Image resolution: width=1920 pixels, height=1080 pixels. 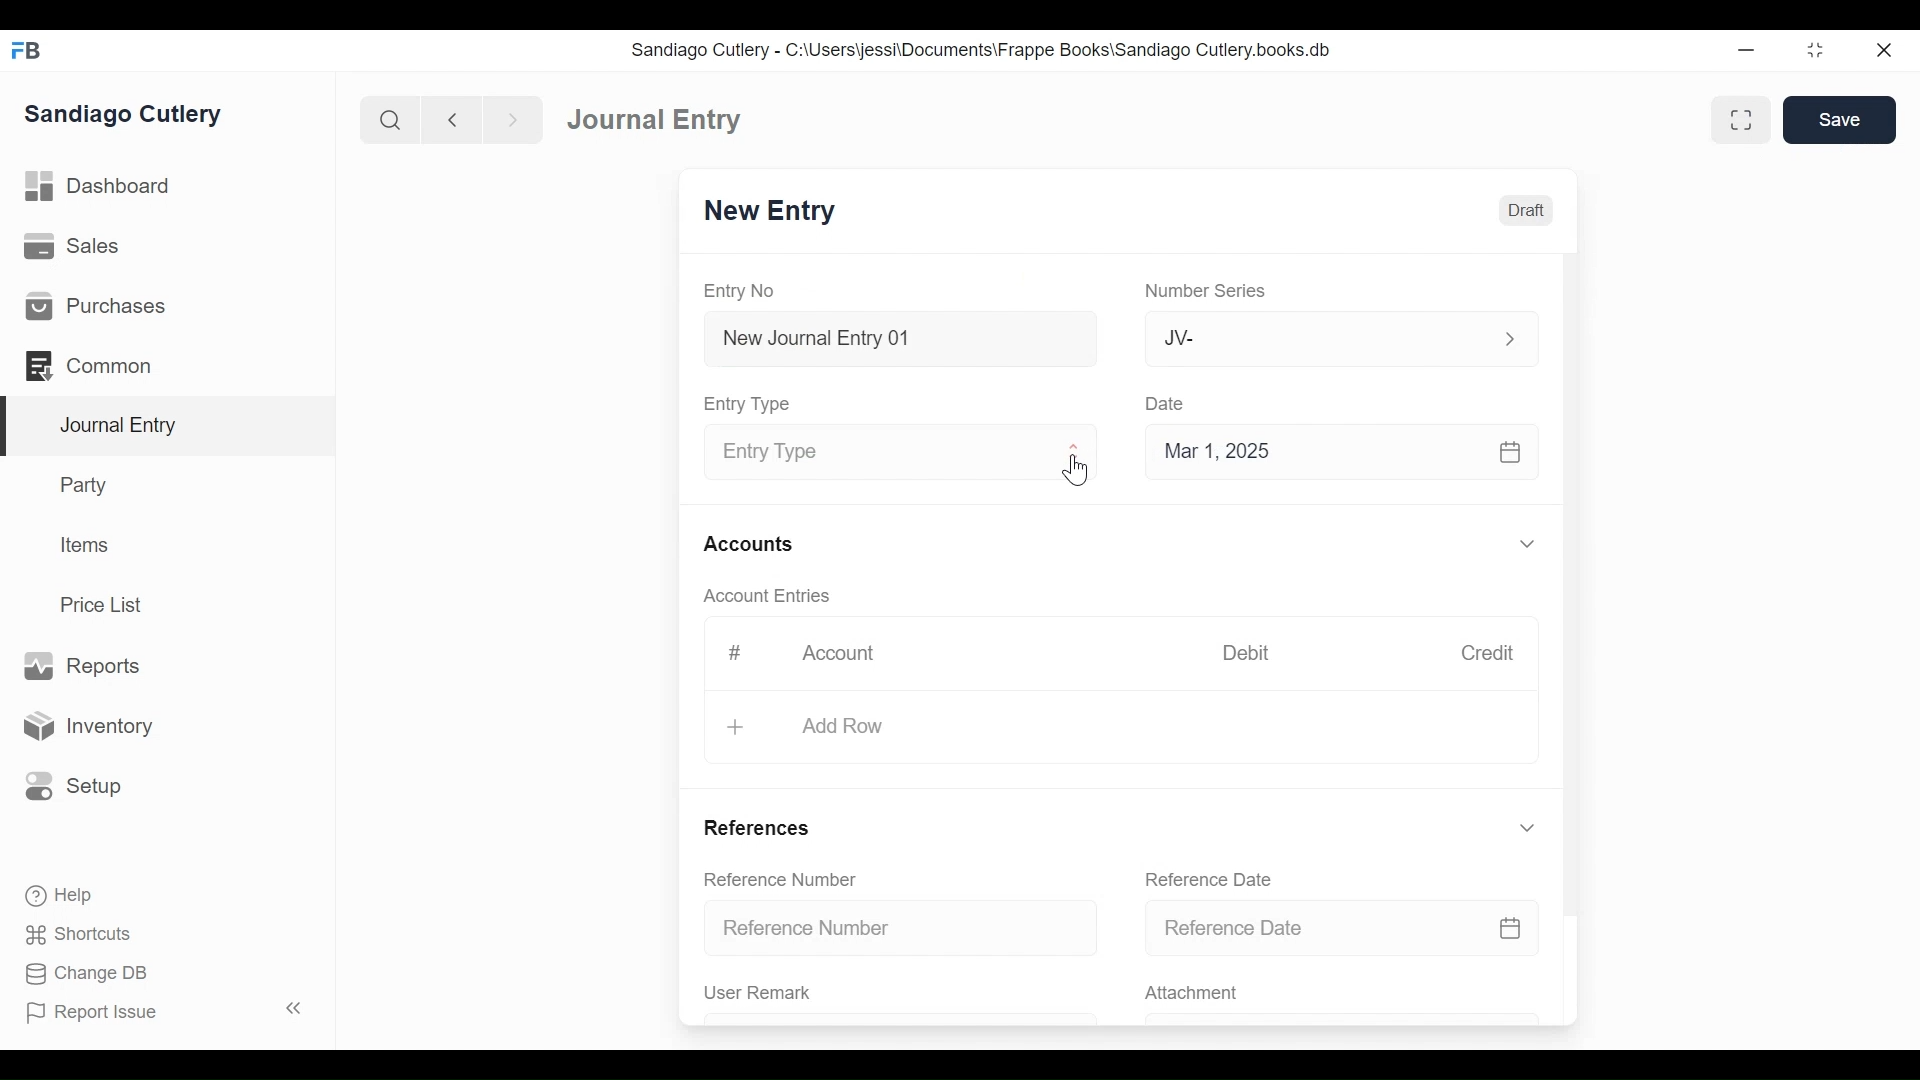 What do you see at coordinates (746, 403) in the screenshot?
I see `Entry Type` at bounding box center [746, 403].